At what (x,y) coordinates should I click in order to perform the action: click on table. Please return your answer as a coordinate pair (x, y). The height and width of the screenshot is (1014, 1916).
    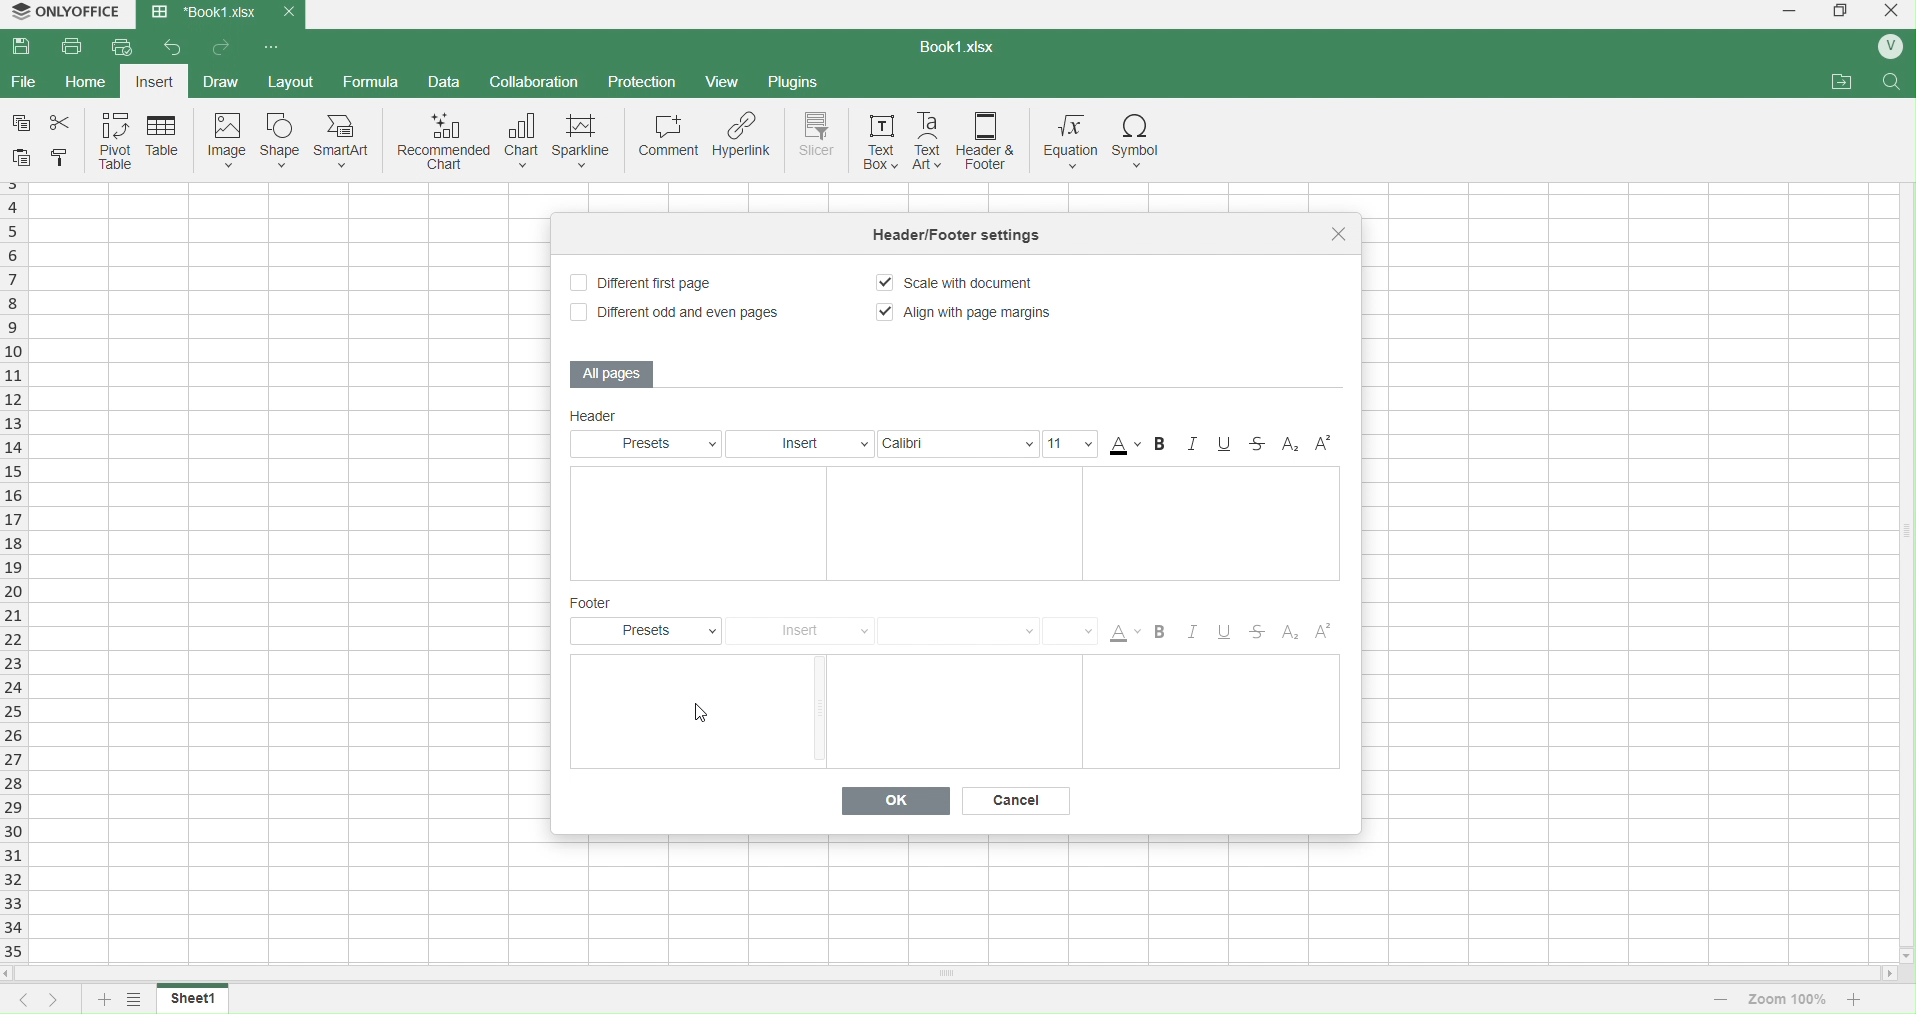
    Looking at the image, I should click on (164, 142).